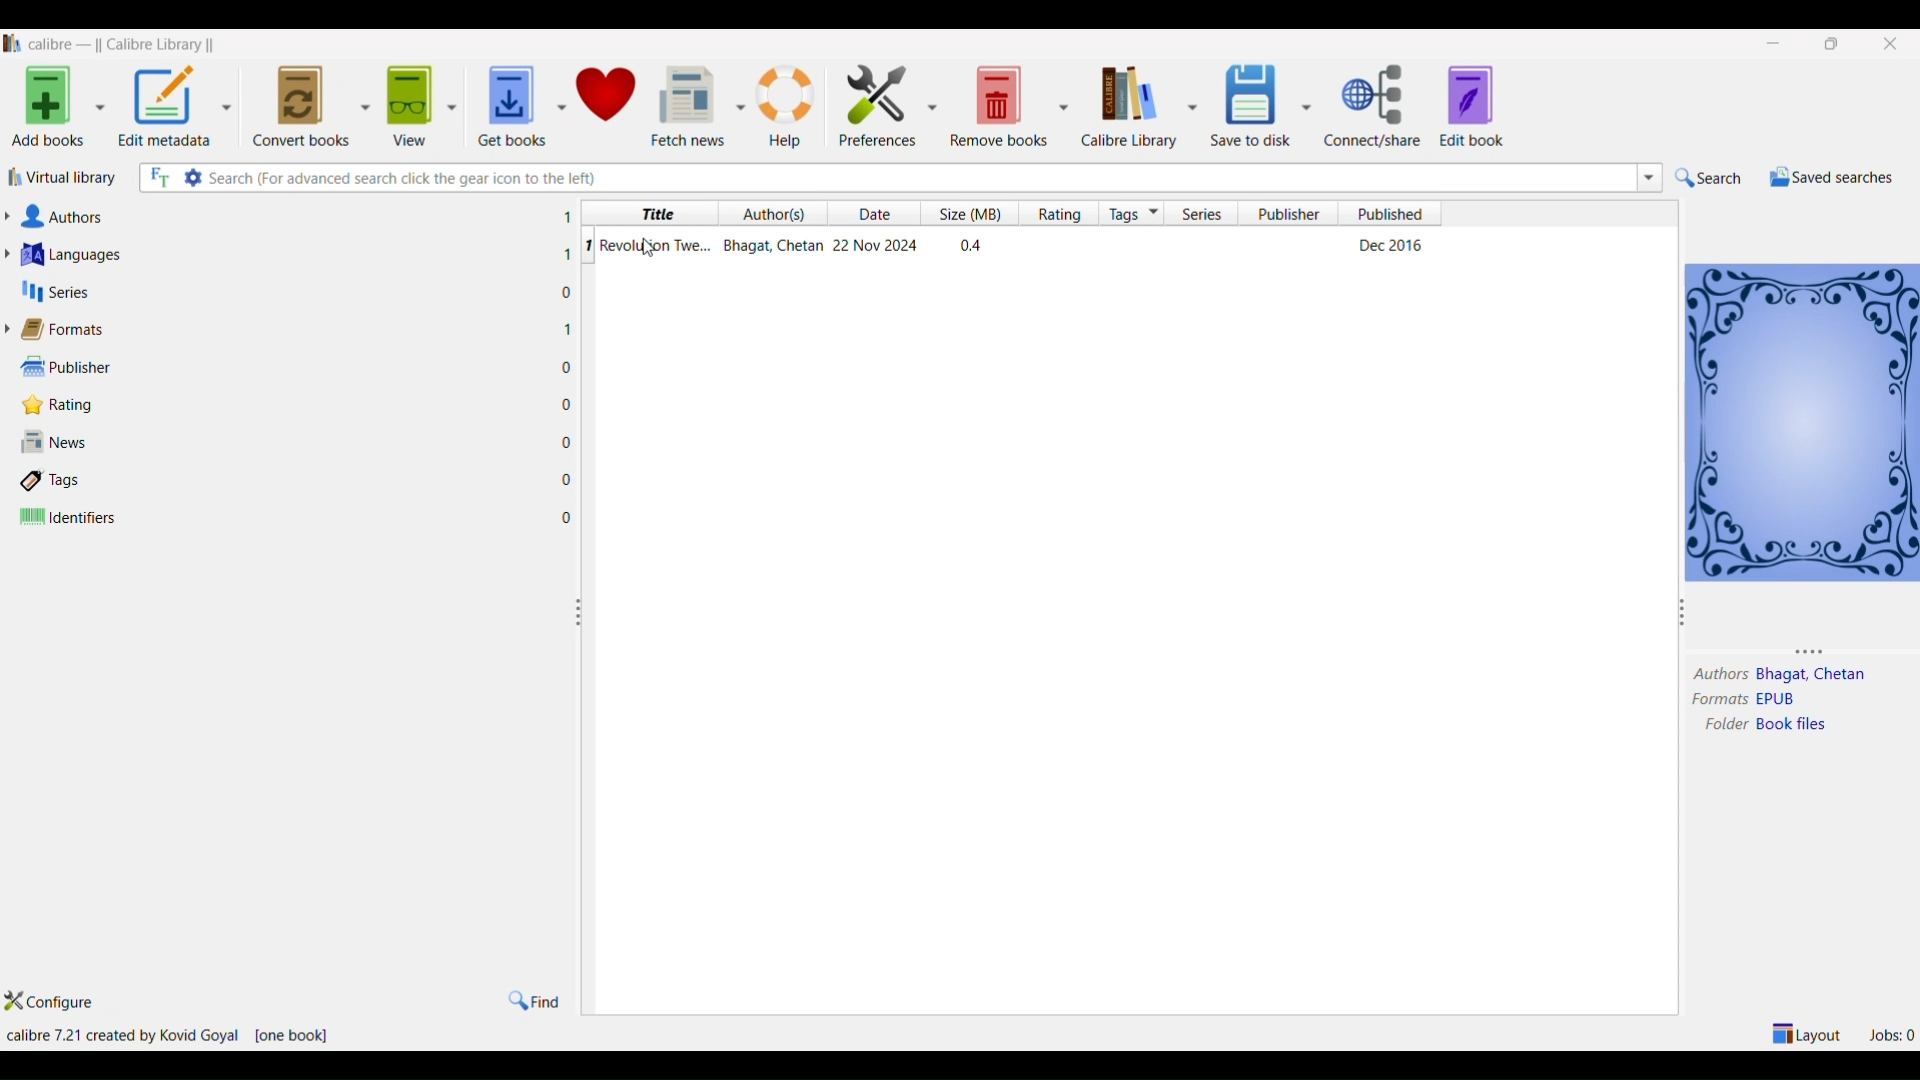 The height and width of the screenshot is (1080, 1920). Describe the element at coordinates (69, 217) in the screenshot. I see `authors and number of authors` at that location.